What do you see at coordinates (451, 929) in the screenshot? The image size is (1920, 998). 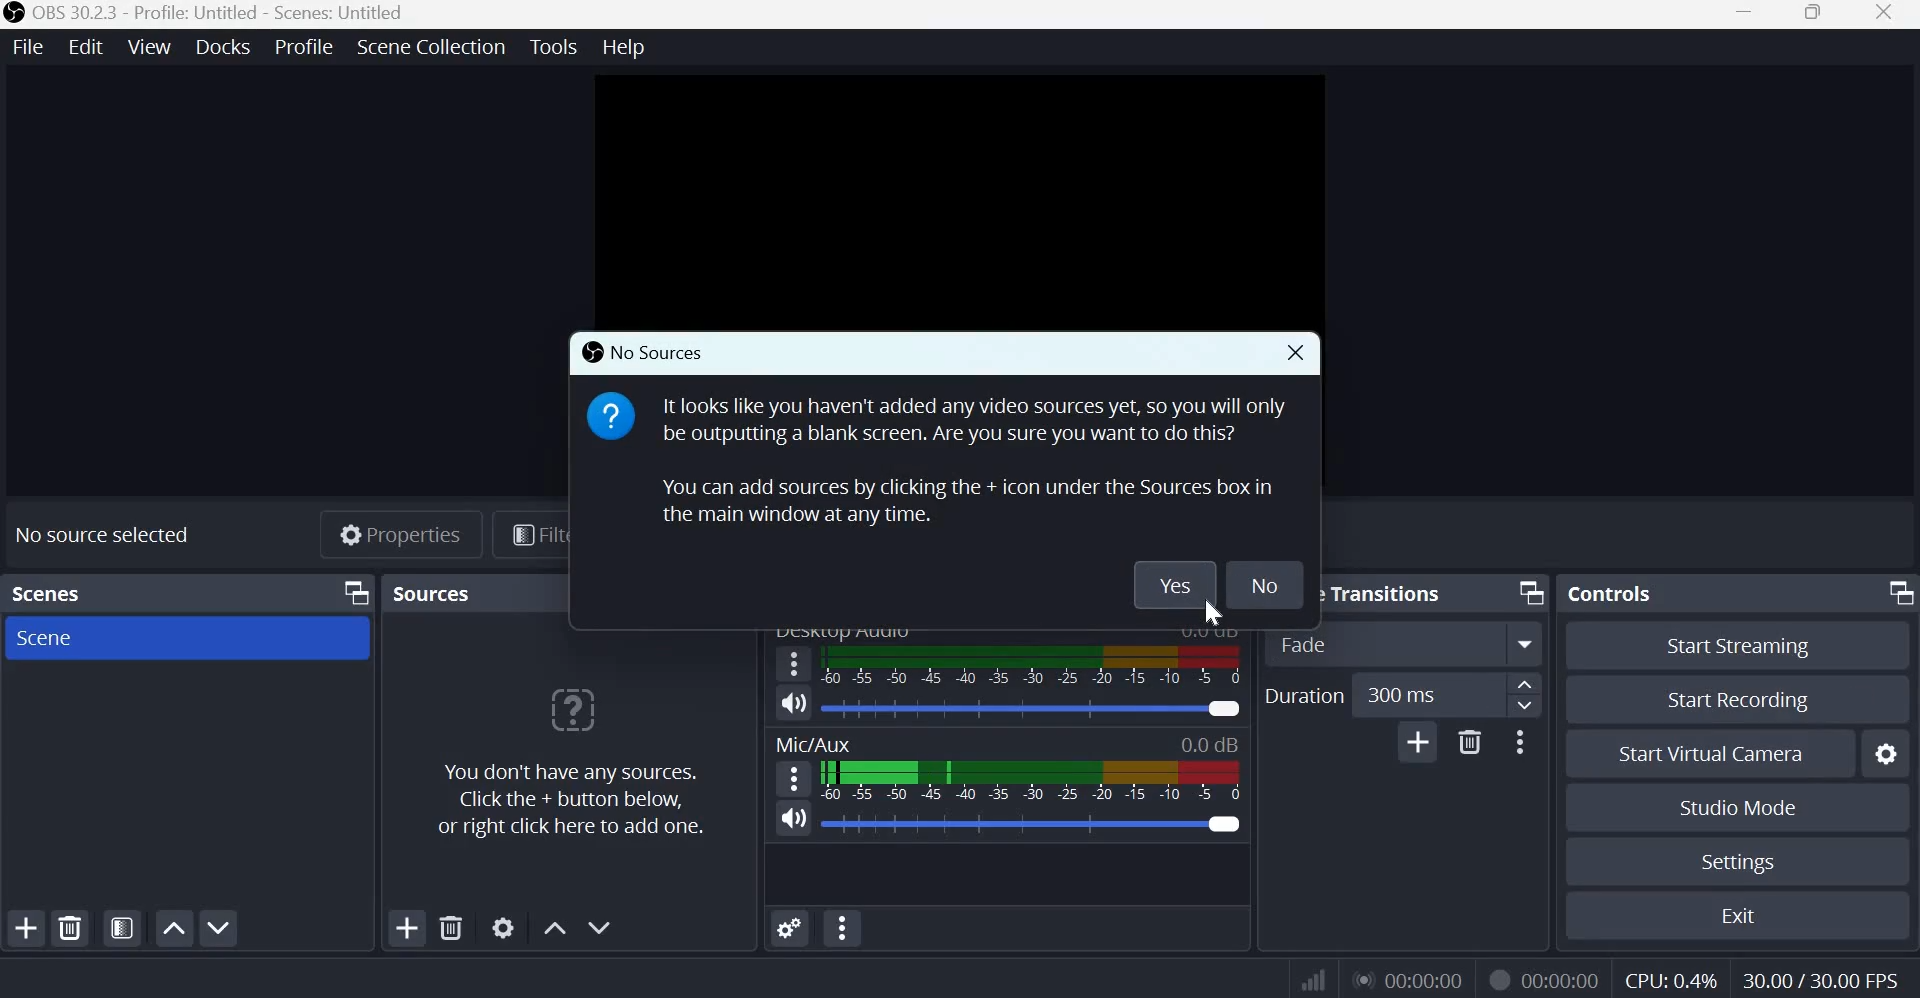 I see `Deleted selected source(s)` at bounding box center [451, 929].